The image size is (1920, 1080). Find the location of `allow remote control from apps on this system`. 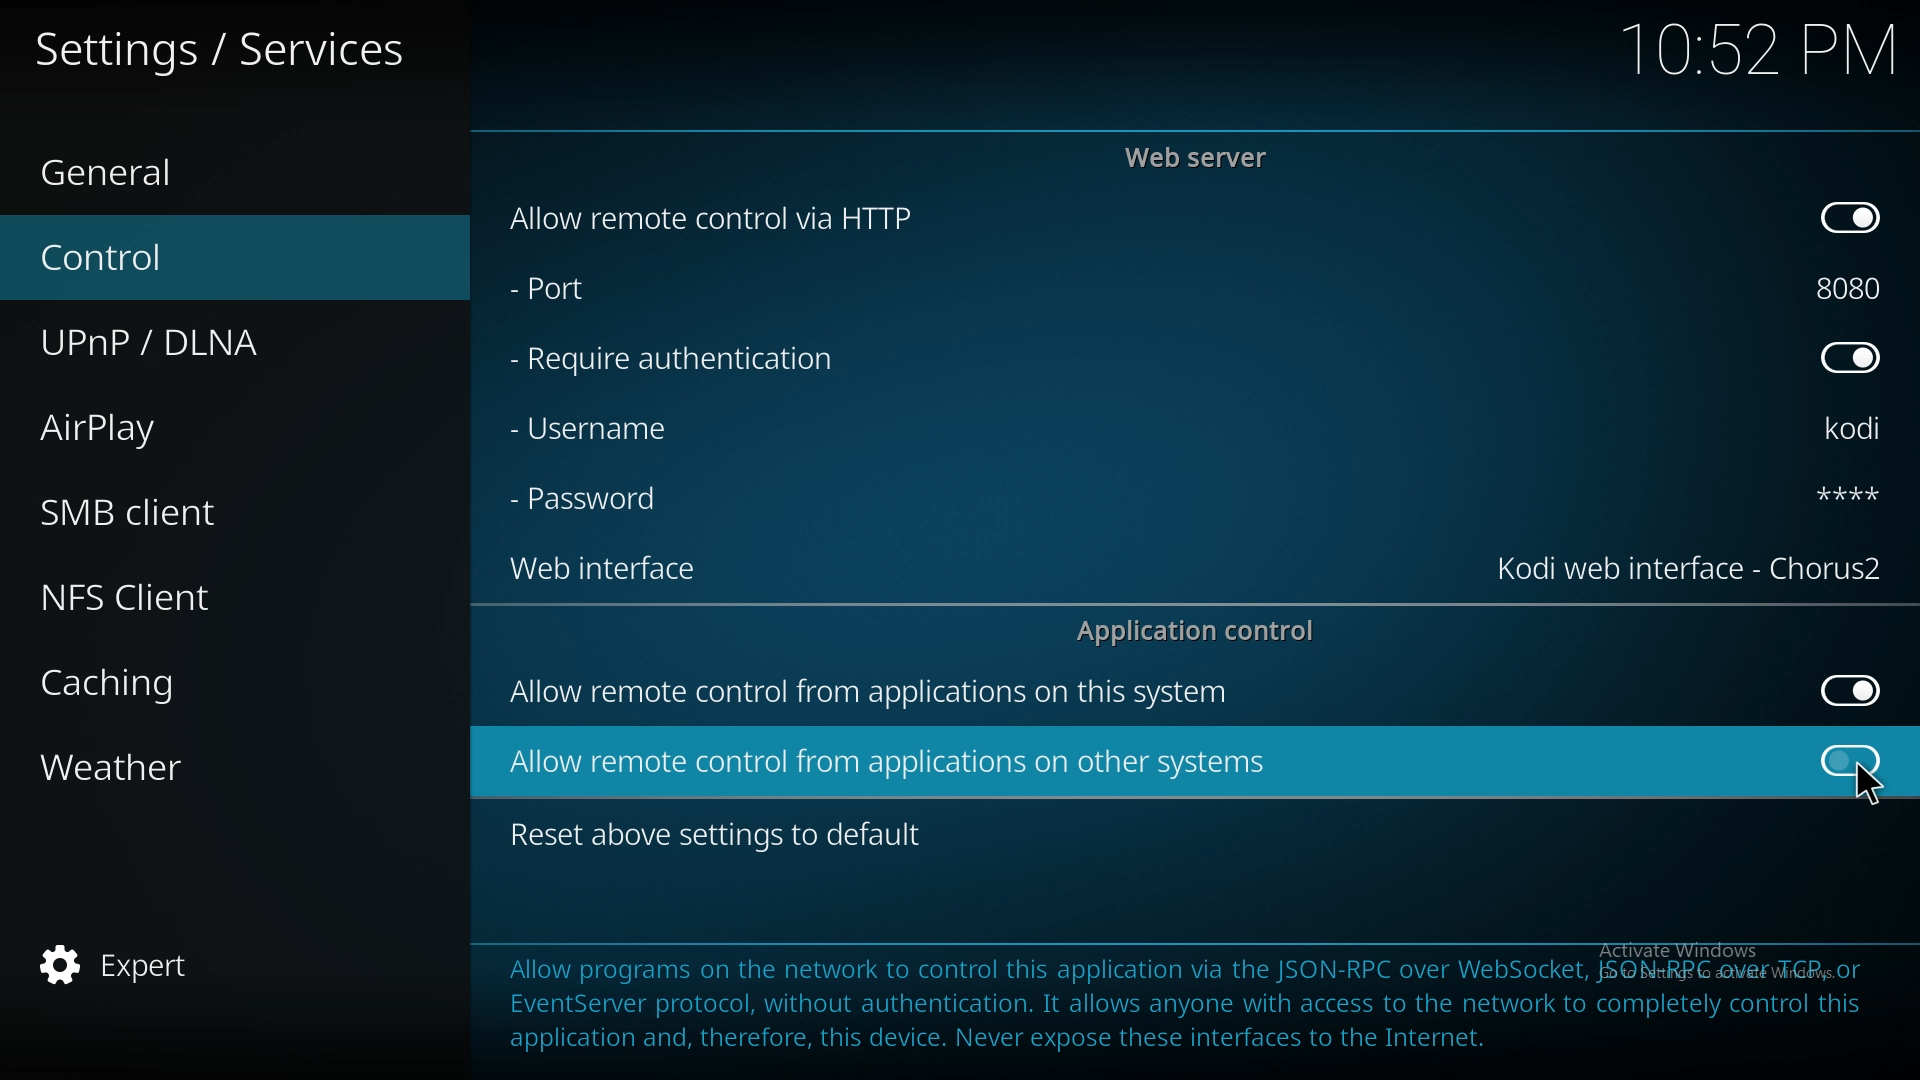

allow remote control from apps on this system is located at coordinates (872, 696).